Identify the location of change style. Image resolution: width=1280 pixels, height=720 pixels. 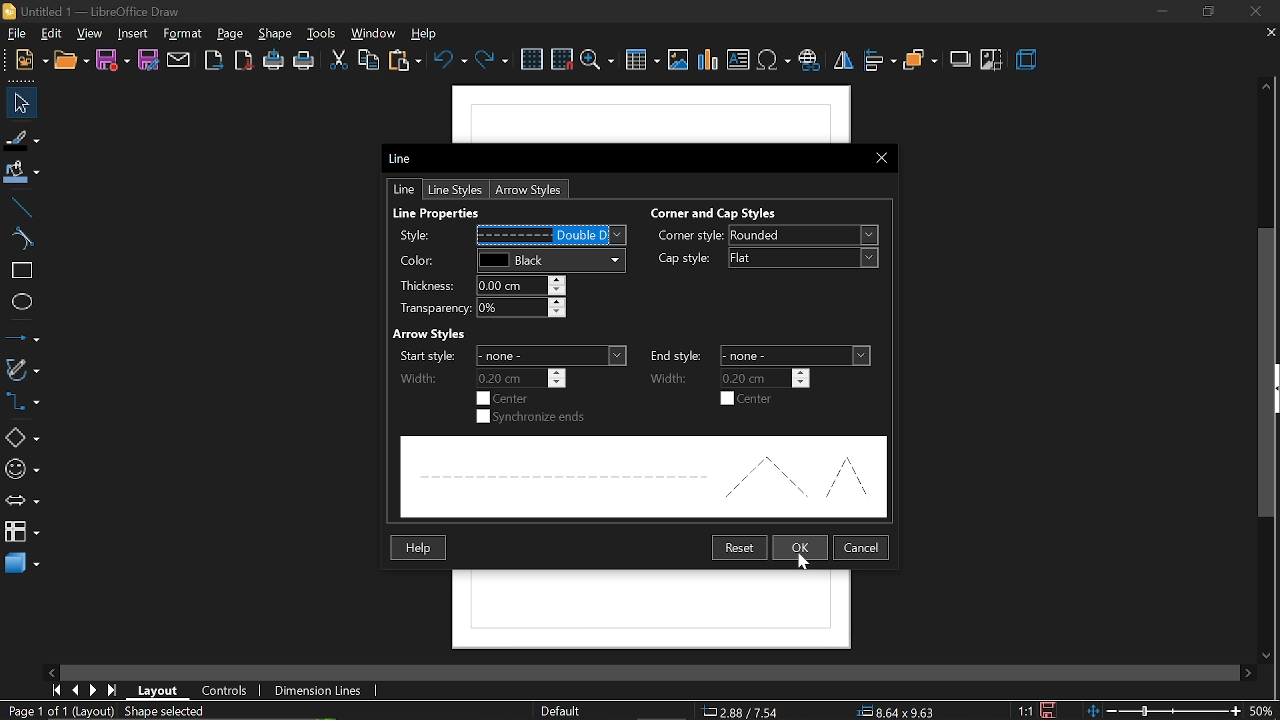
(506, 235).